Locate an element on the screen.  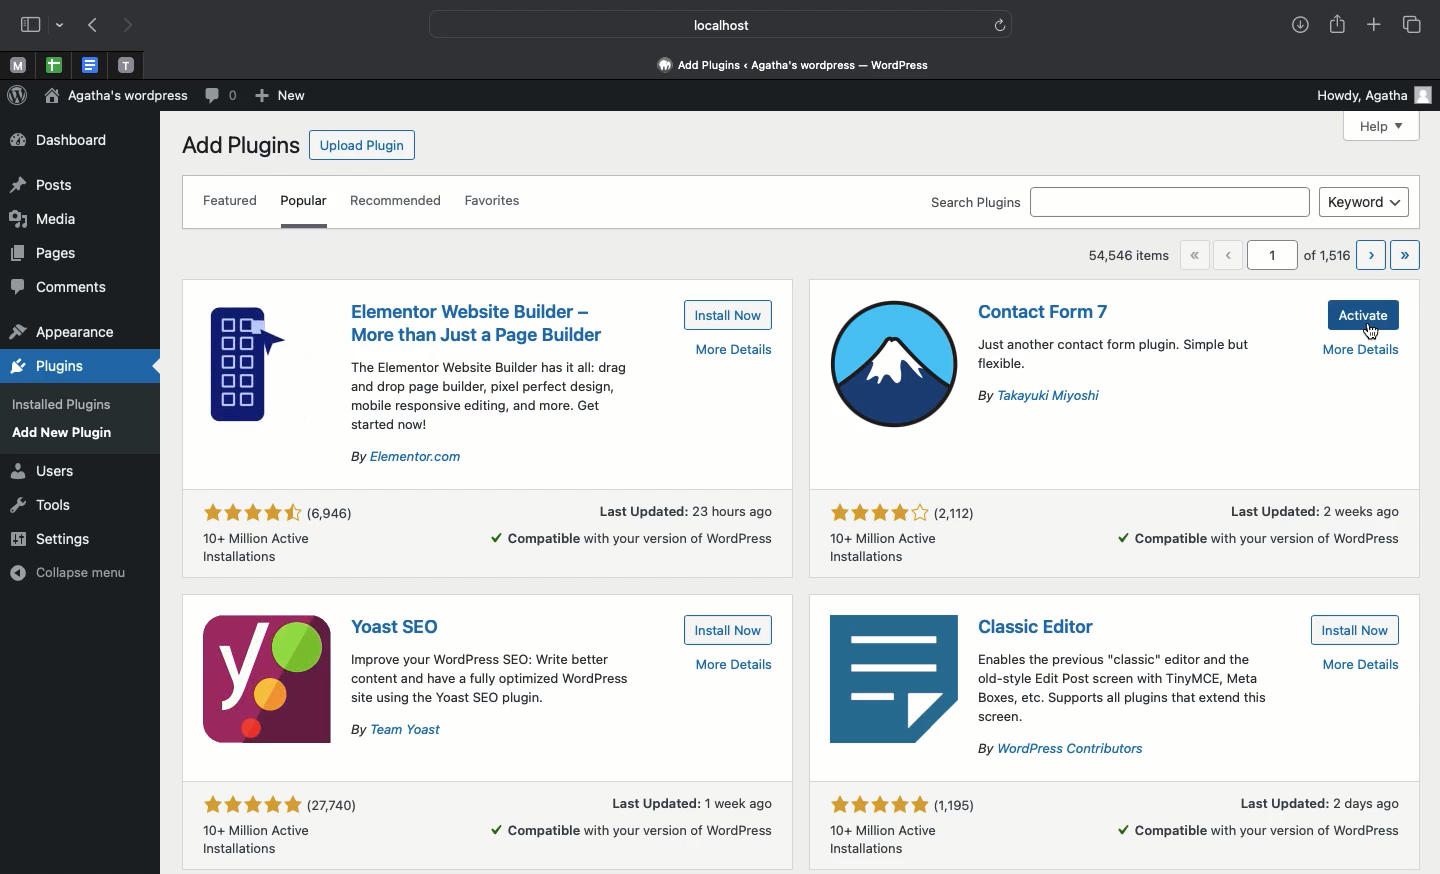
Icon is located at coordinates (894, 682).